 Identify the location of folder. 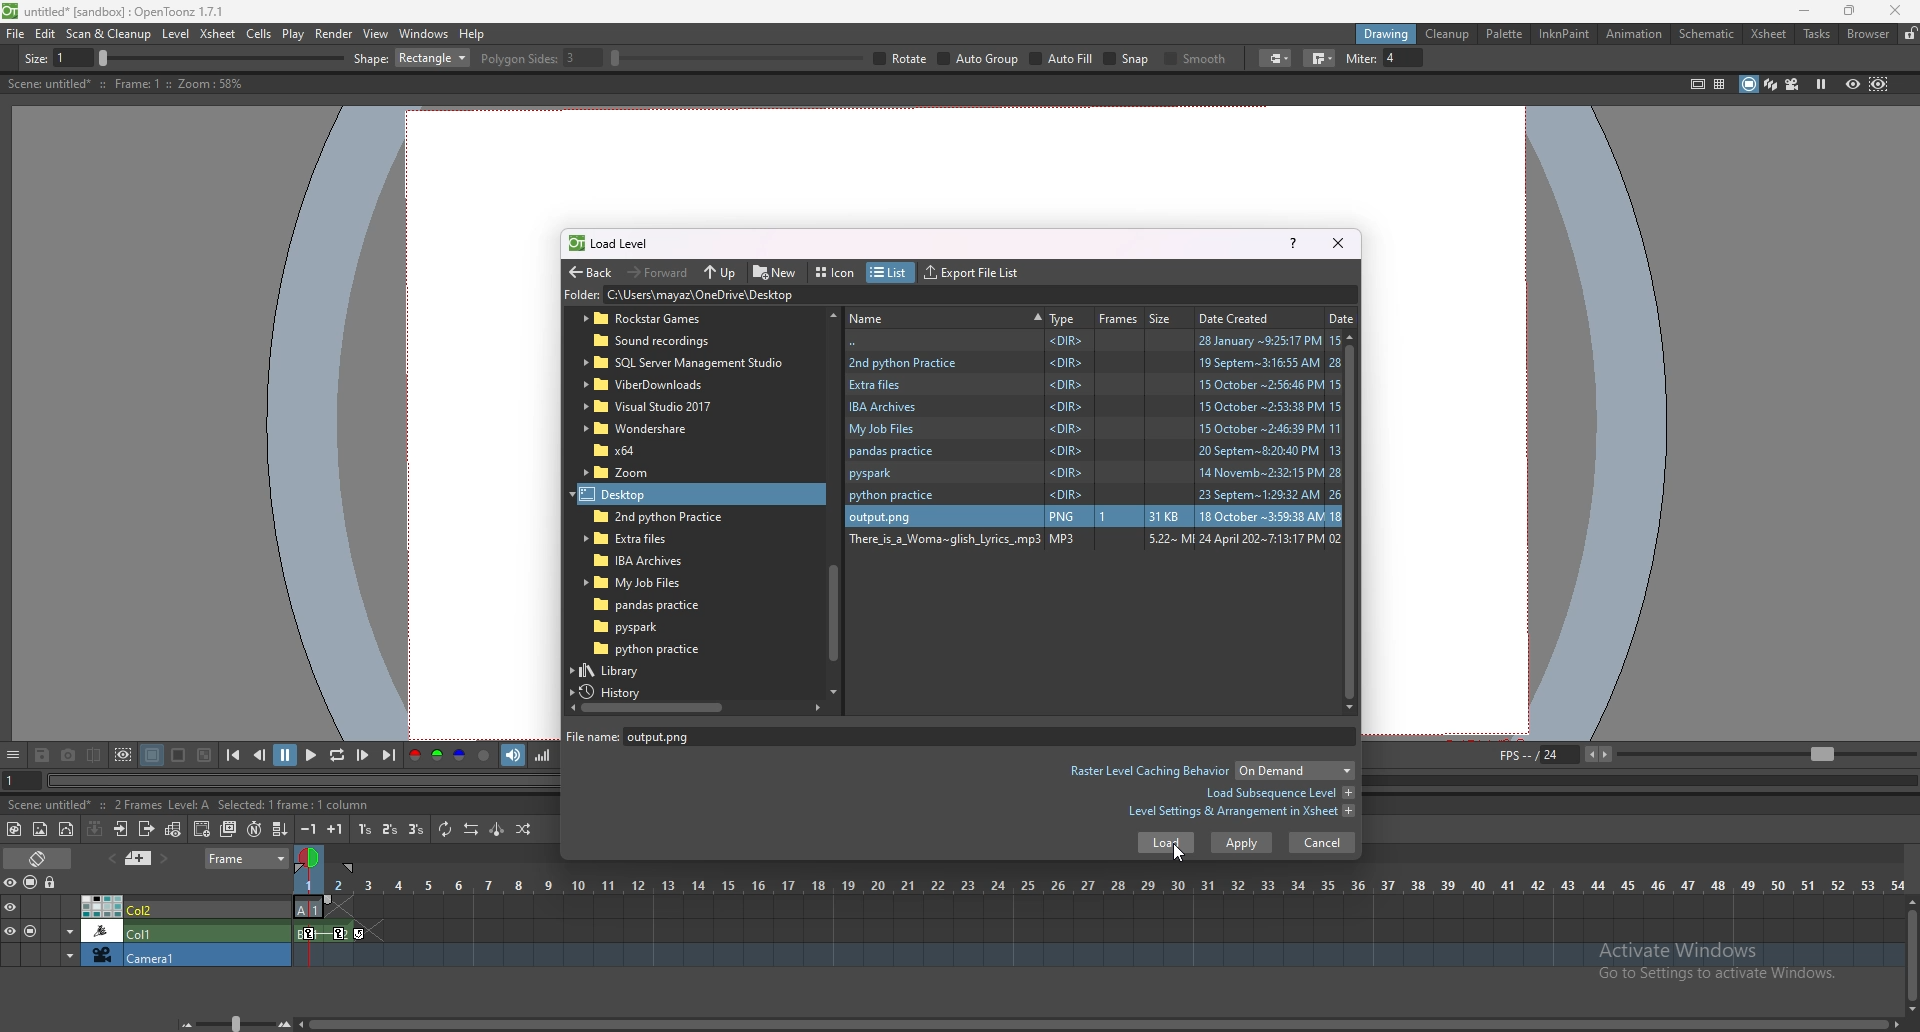
(1094, 384).